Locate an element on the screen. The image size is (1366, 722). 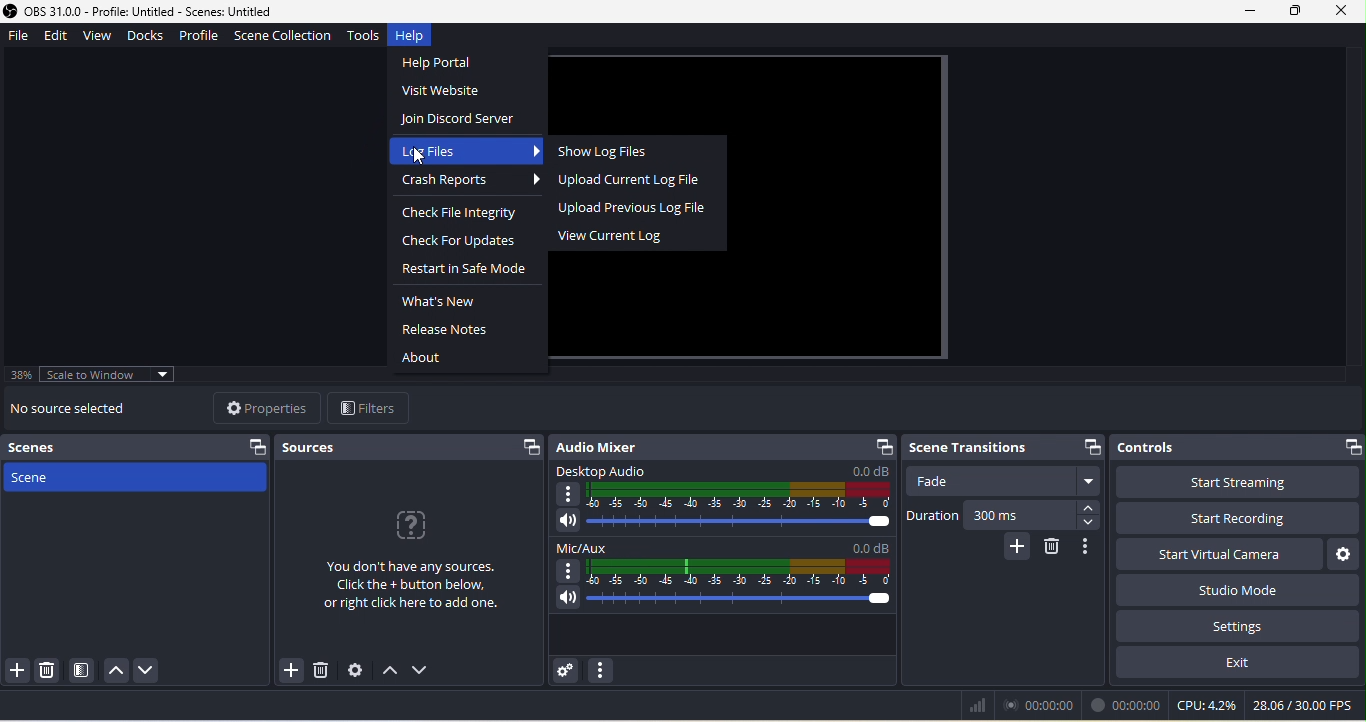
up is located at coordinates (390, 674).